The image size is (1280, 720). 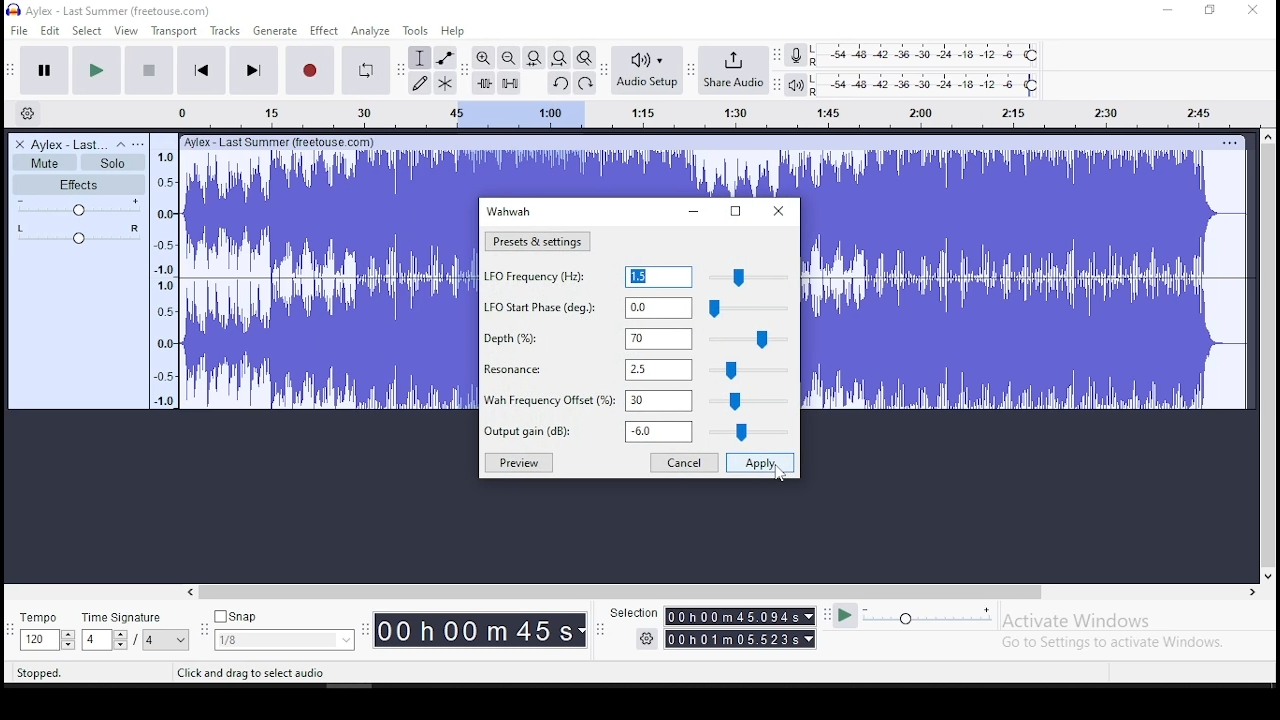 What do you see at coordinates (416, 31) in the screenshot?
I see `tools` at bounding box center [416, 31].